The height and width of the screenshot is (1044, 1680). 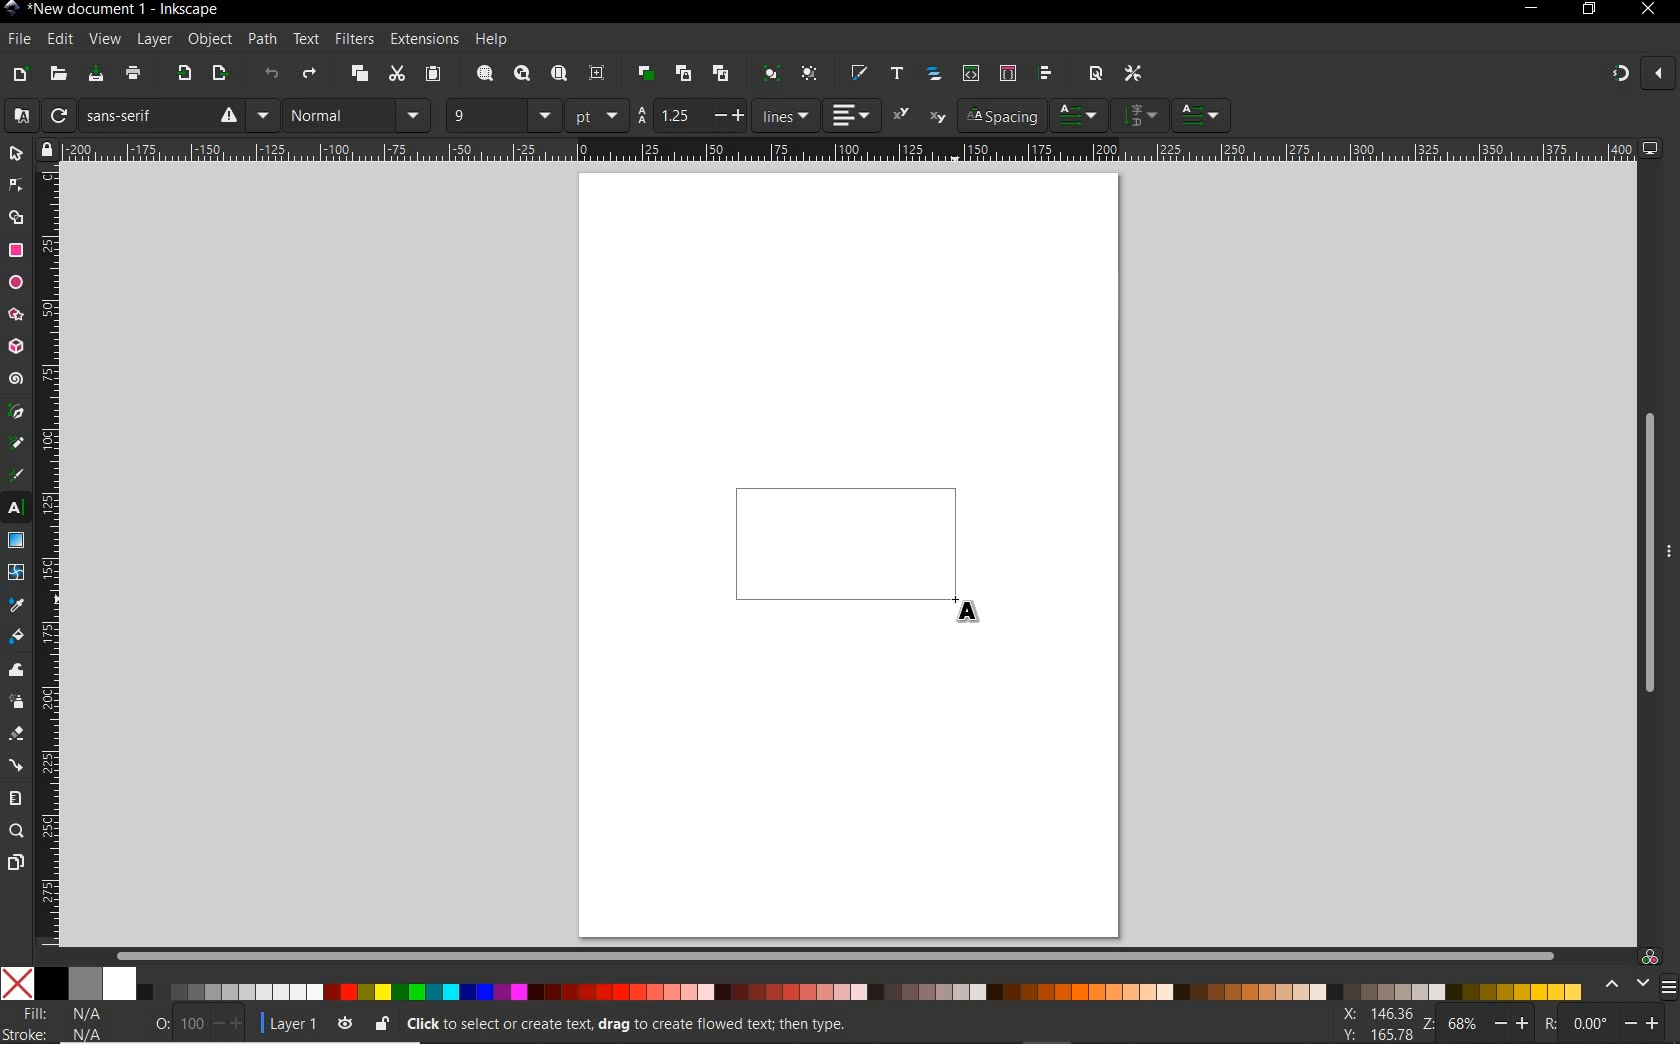 I want to click on lock or unlock, so click(x=381, y=1023).